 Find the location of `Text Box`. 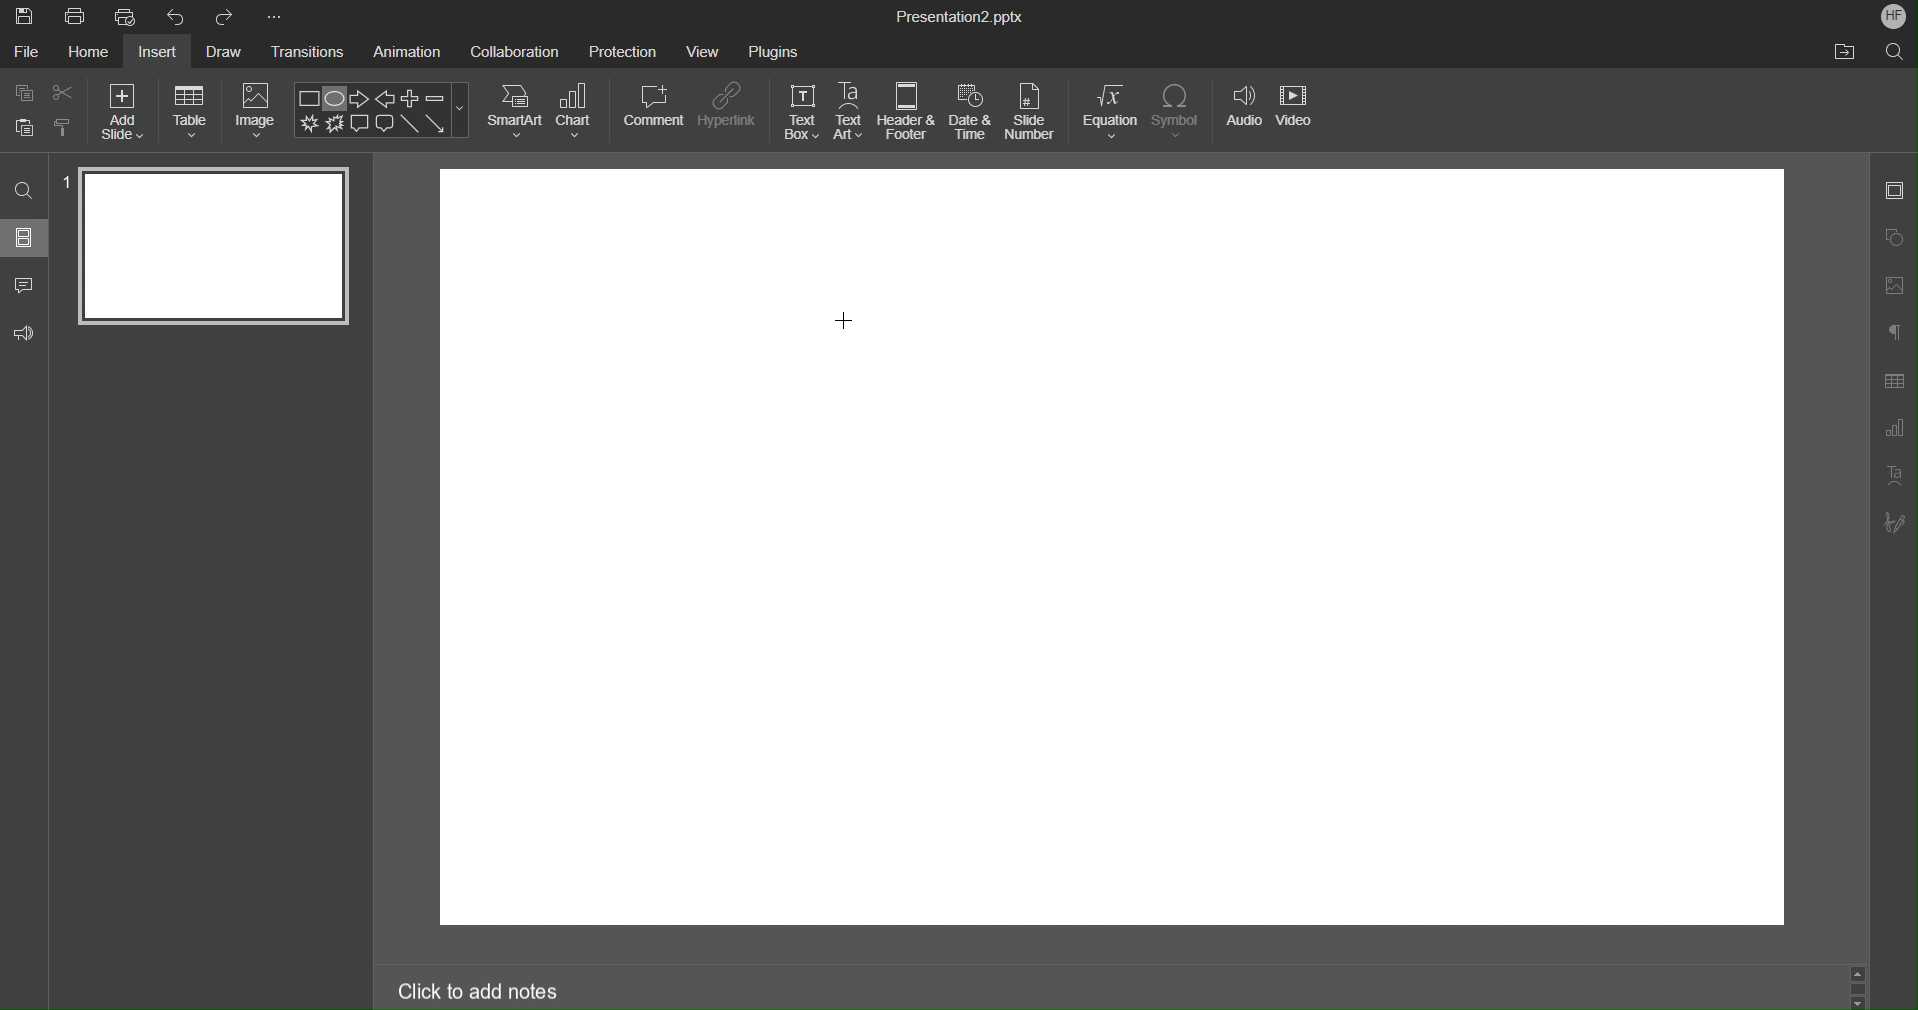

Text Box is located at coordinates (801, 112).